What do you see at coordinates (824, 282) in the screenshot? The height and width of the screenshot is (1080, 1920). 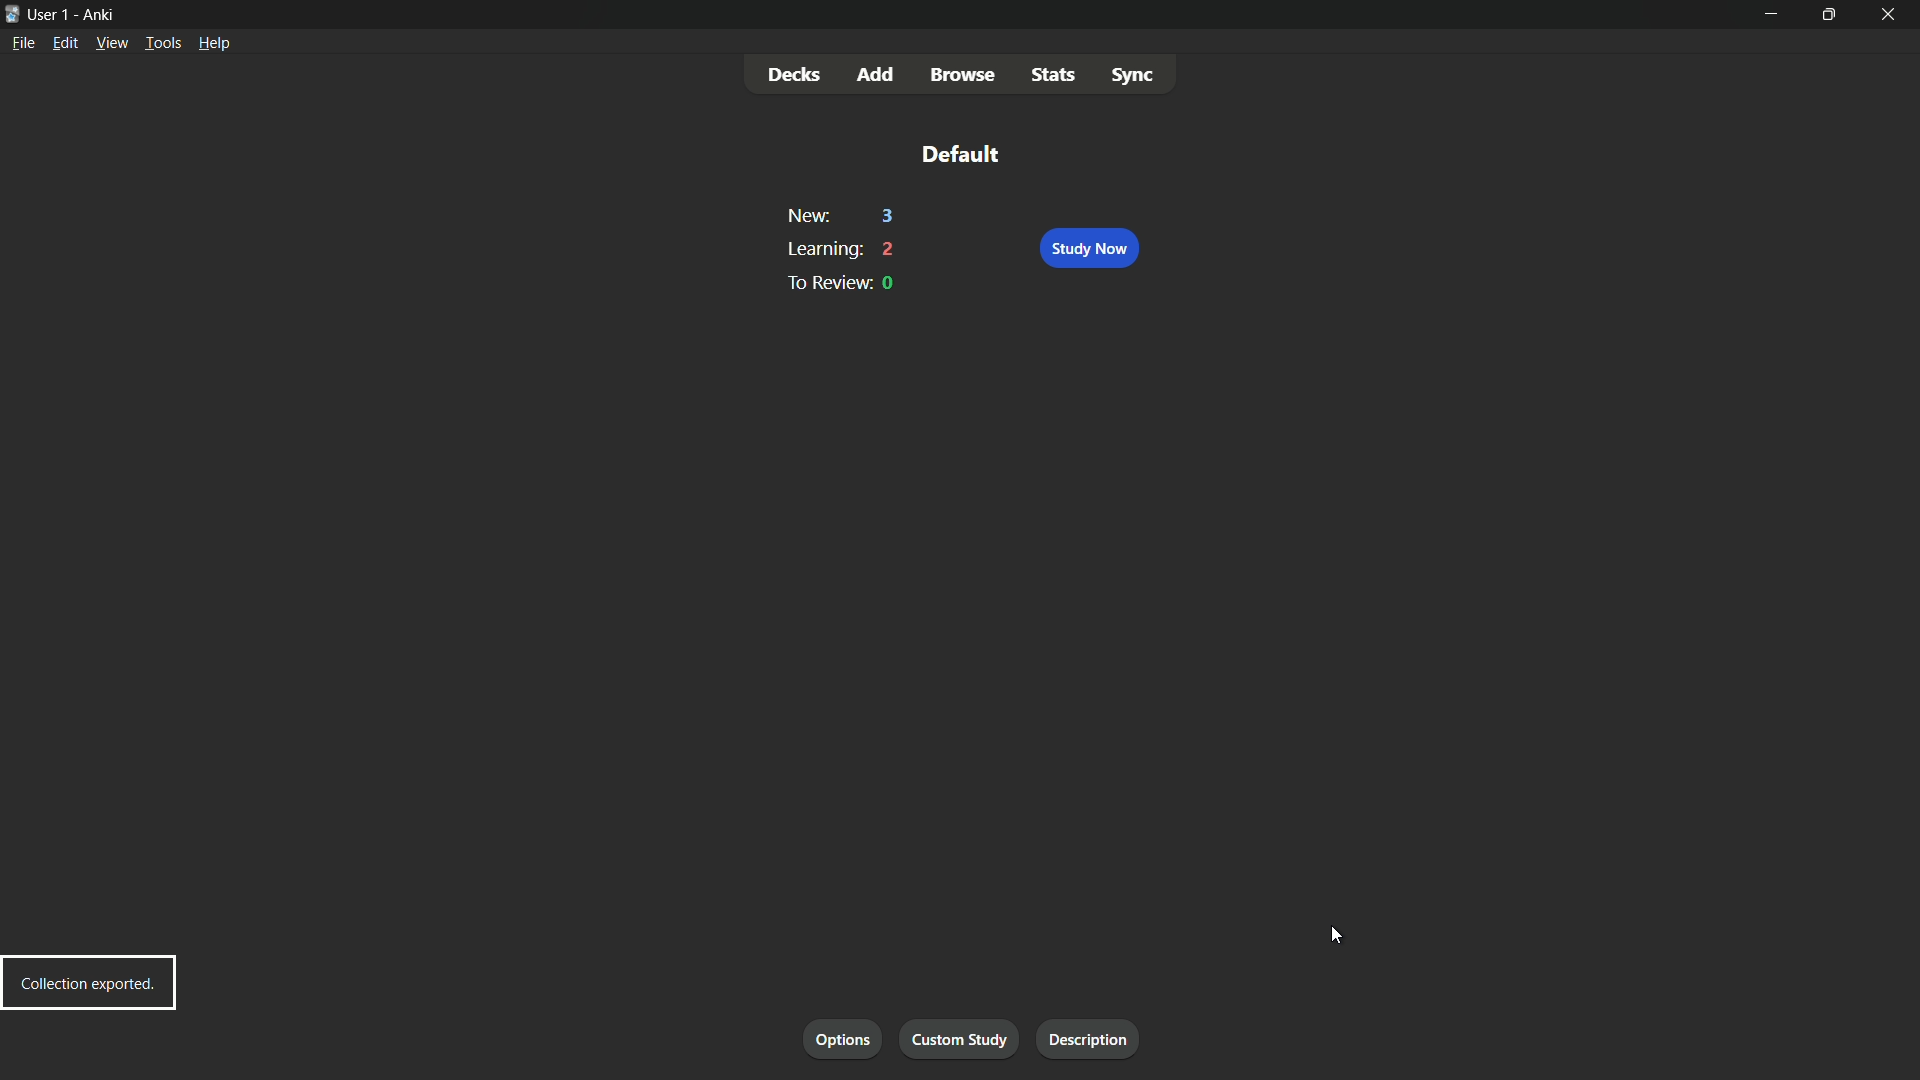 I see `to review` at bounding box center [824, 282].